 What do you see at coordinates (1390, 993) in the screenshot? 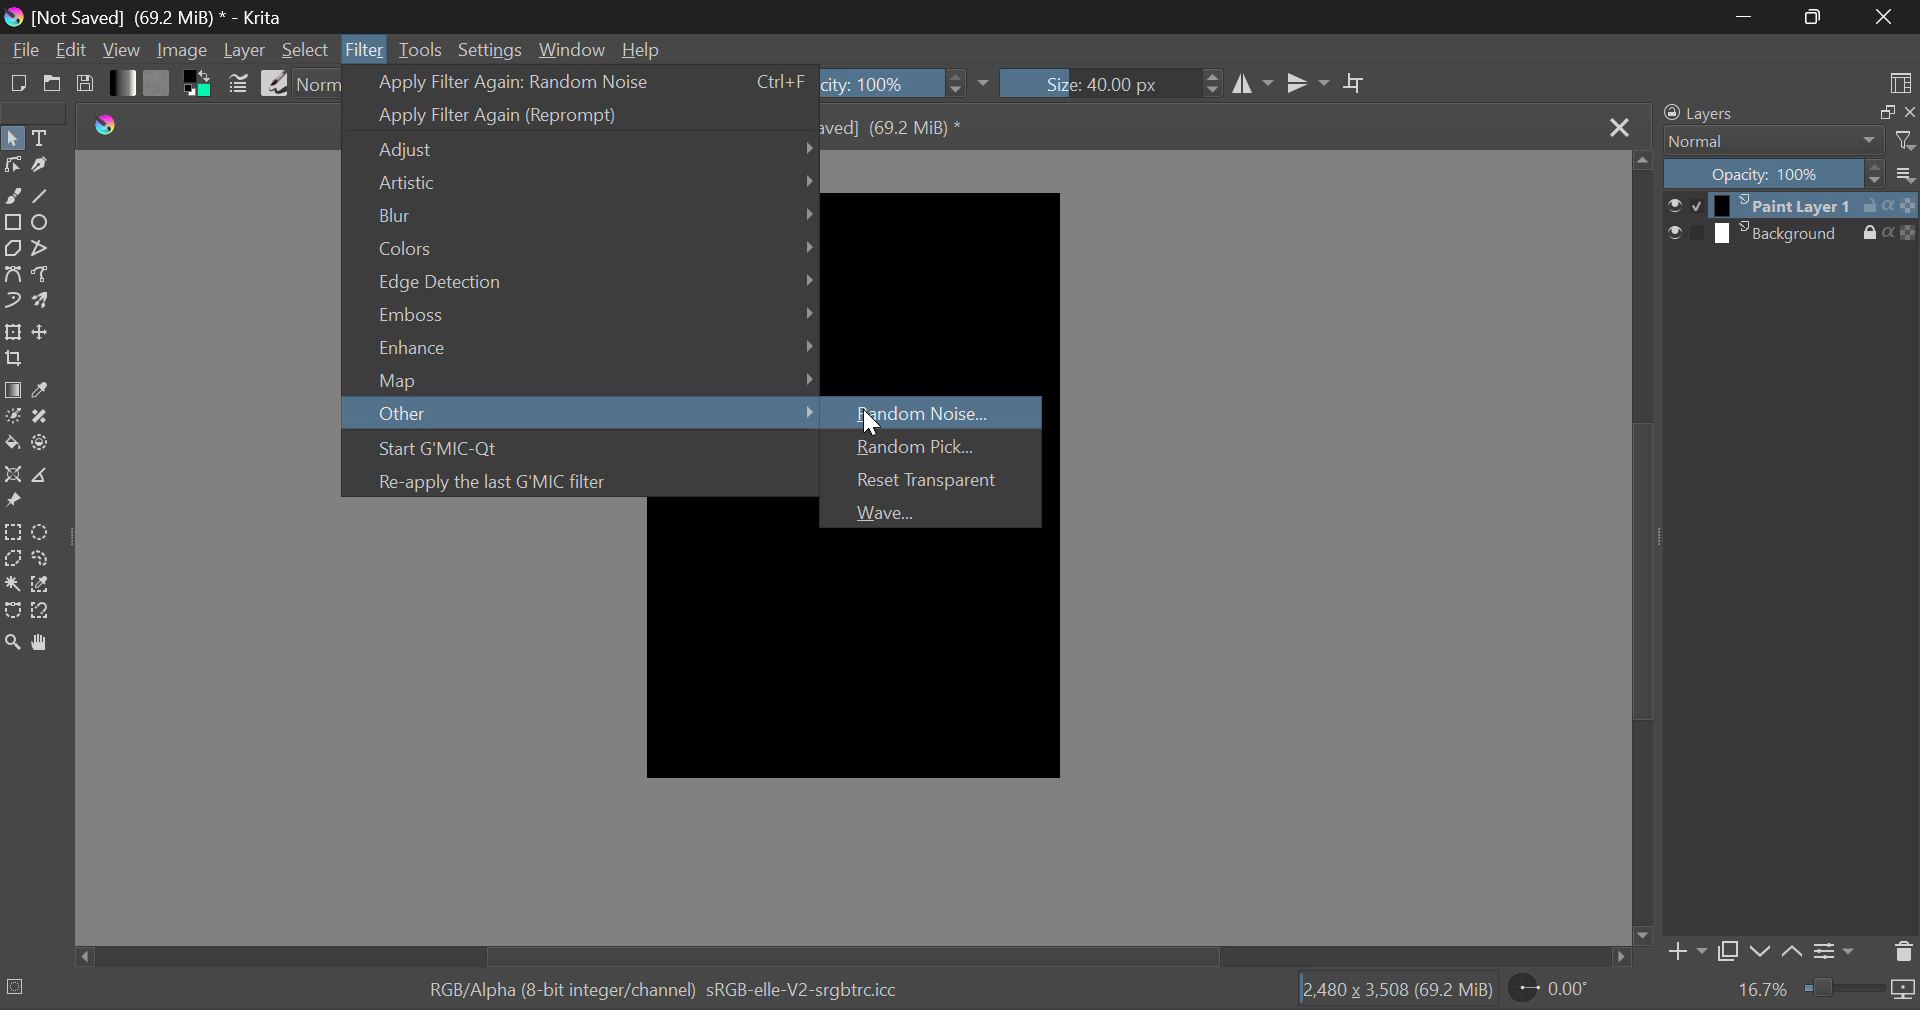
I see `2,480x3508 (69.2) mib` at bounding box center [1390, 993].